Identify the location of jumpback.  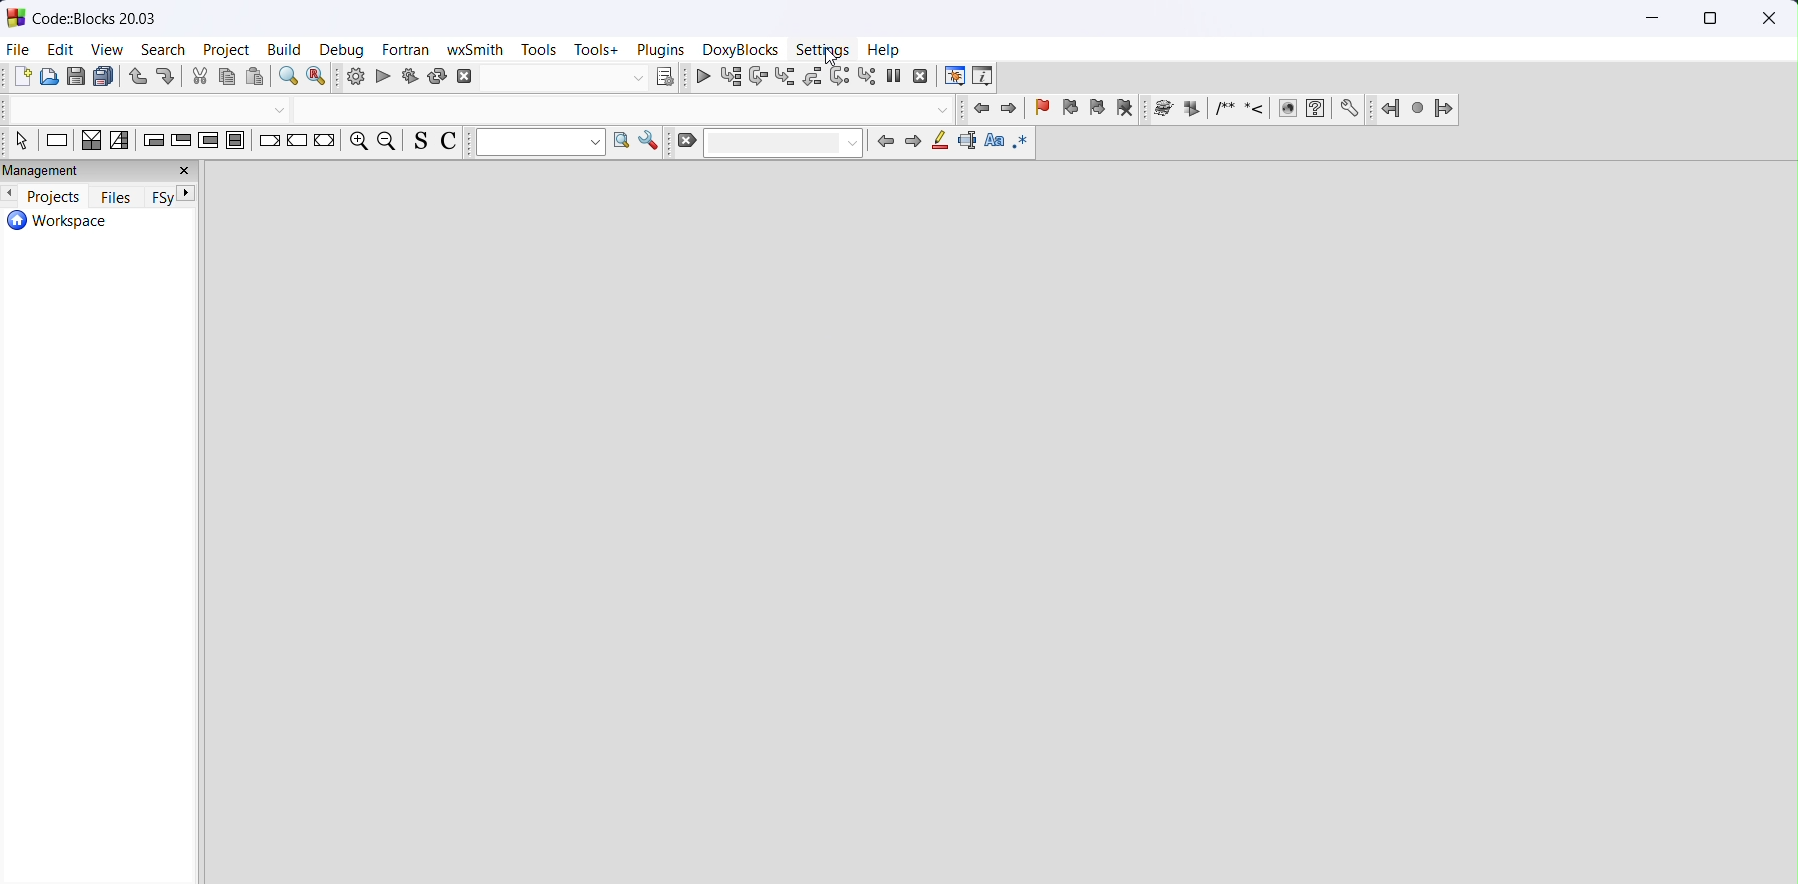
(983, 109).